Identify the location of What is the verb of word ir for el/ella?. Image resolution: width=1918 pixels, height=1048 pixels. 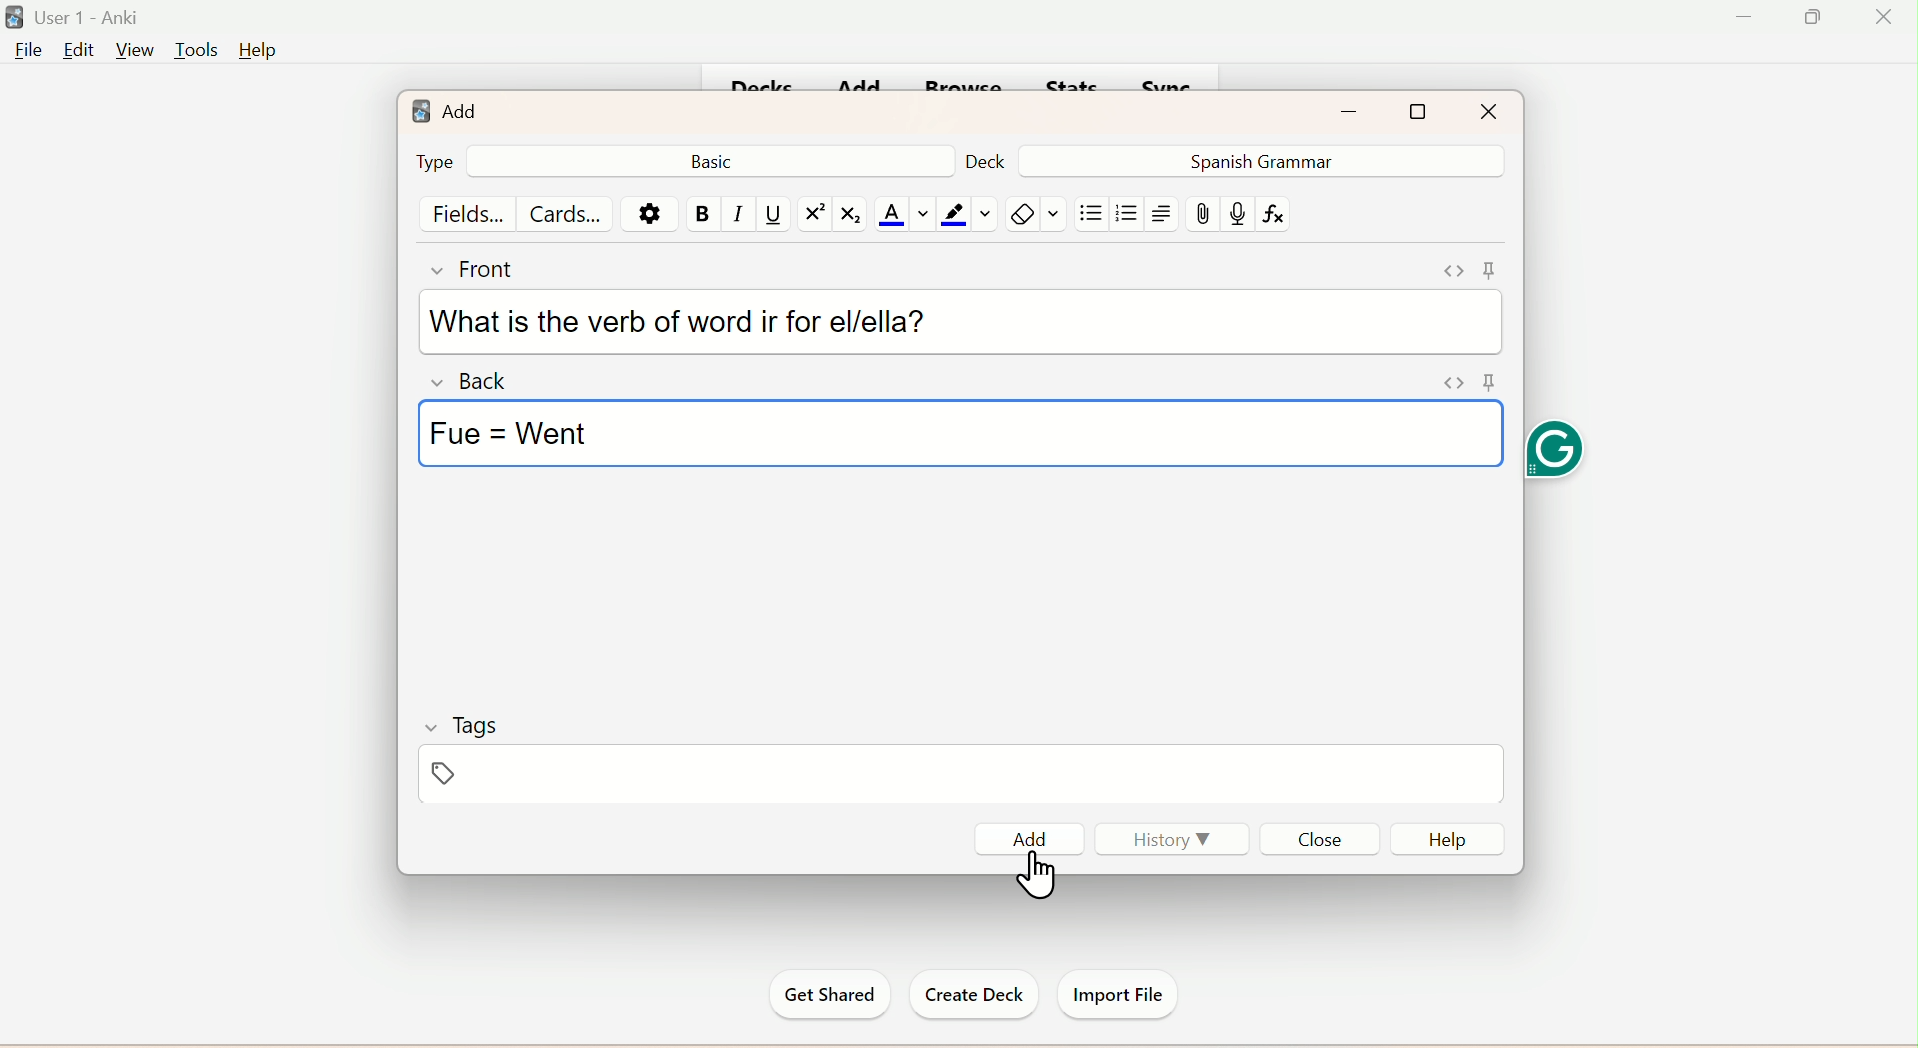
(684, 325).